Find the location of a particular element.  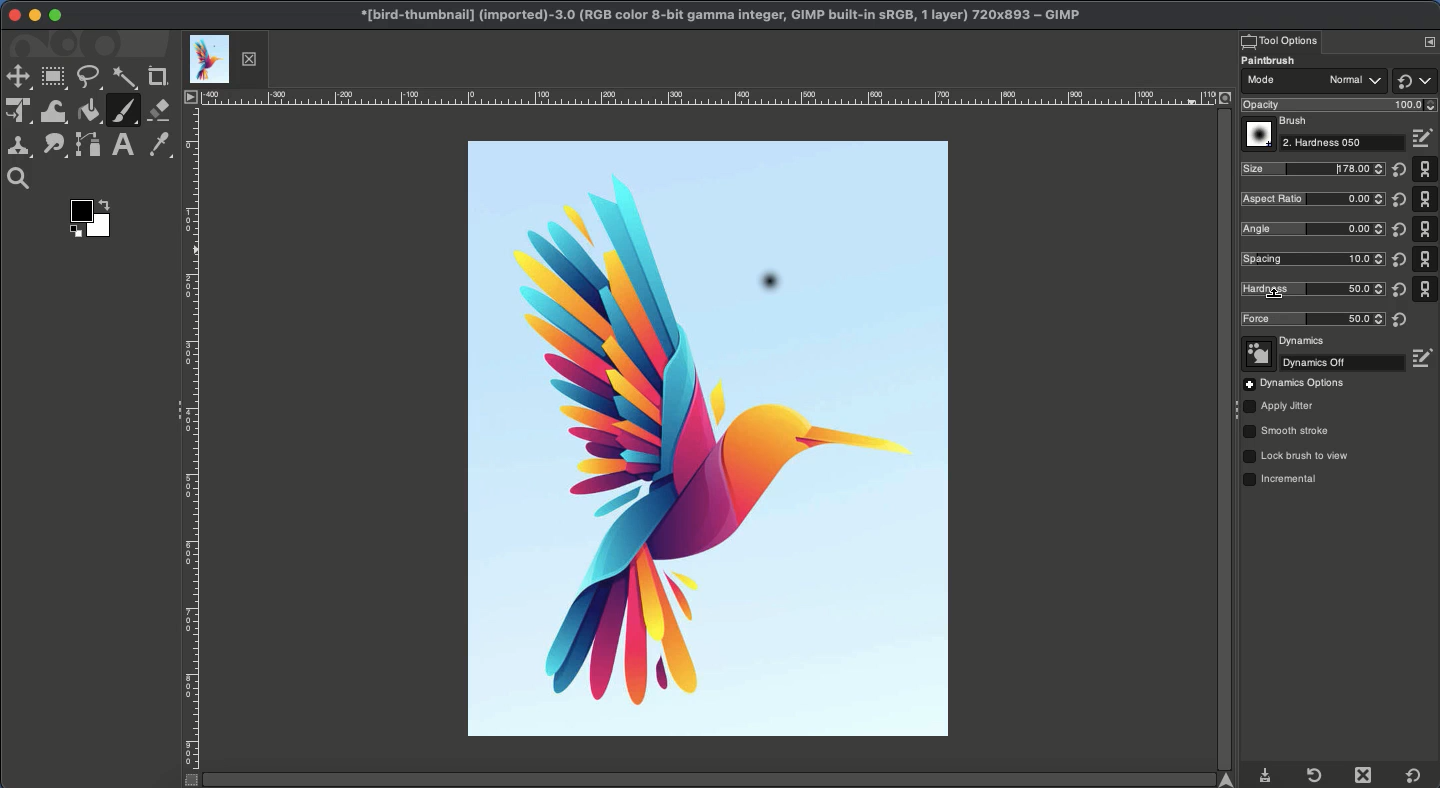

Eraser is located at coordinates (160, 110).